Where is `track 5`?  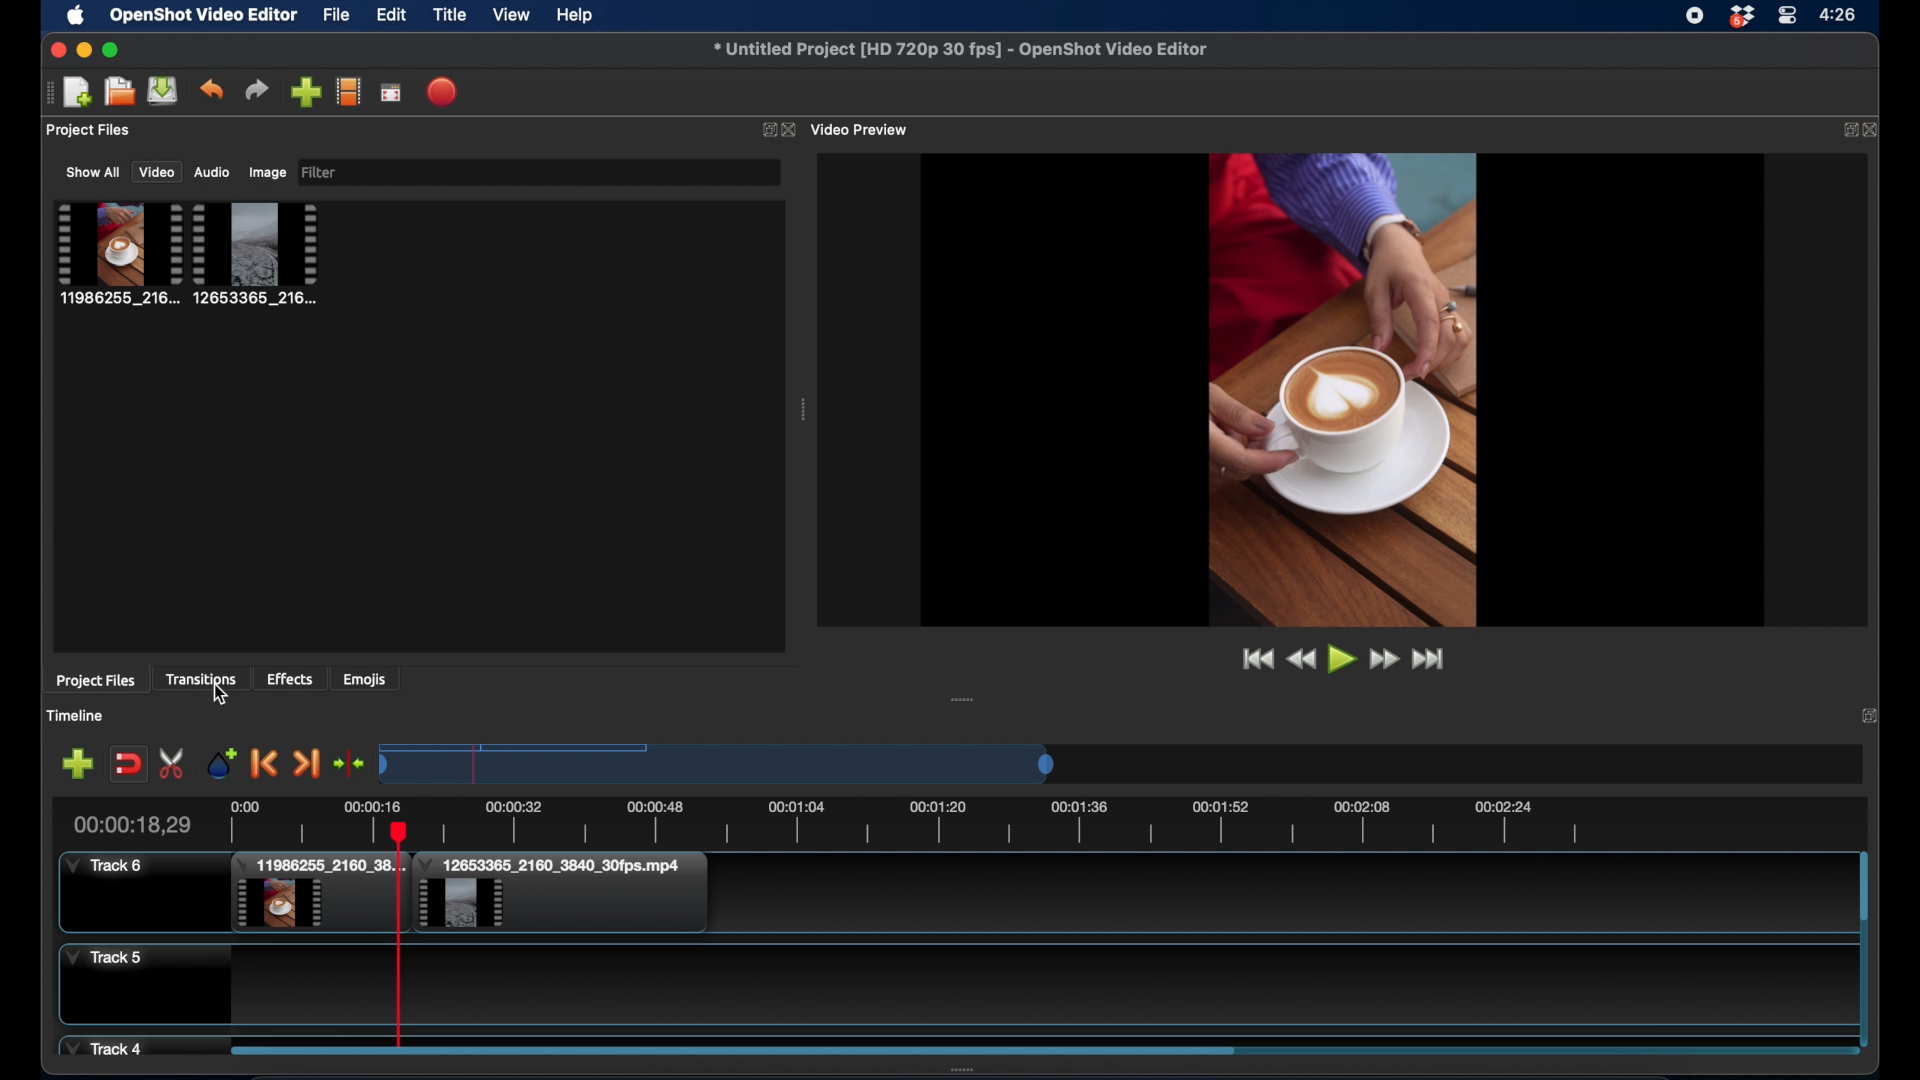
track 5 is located at coordinates (104, 958).